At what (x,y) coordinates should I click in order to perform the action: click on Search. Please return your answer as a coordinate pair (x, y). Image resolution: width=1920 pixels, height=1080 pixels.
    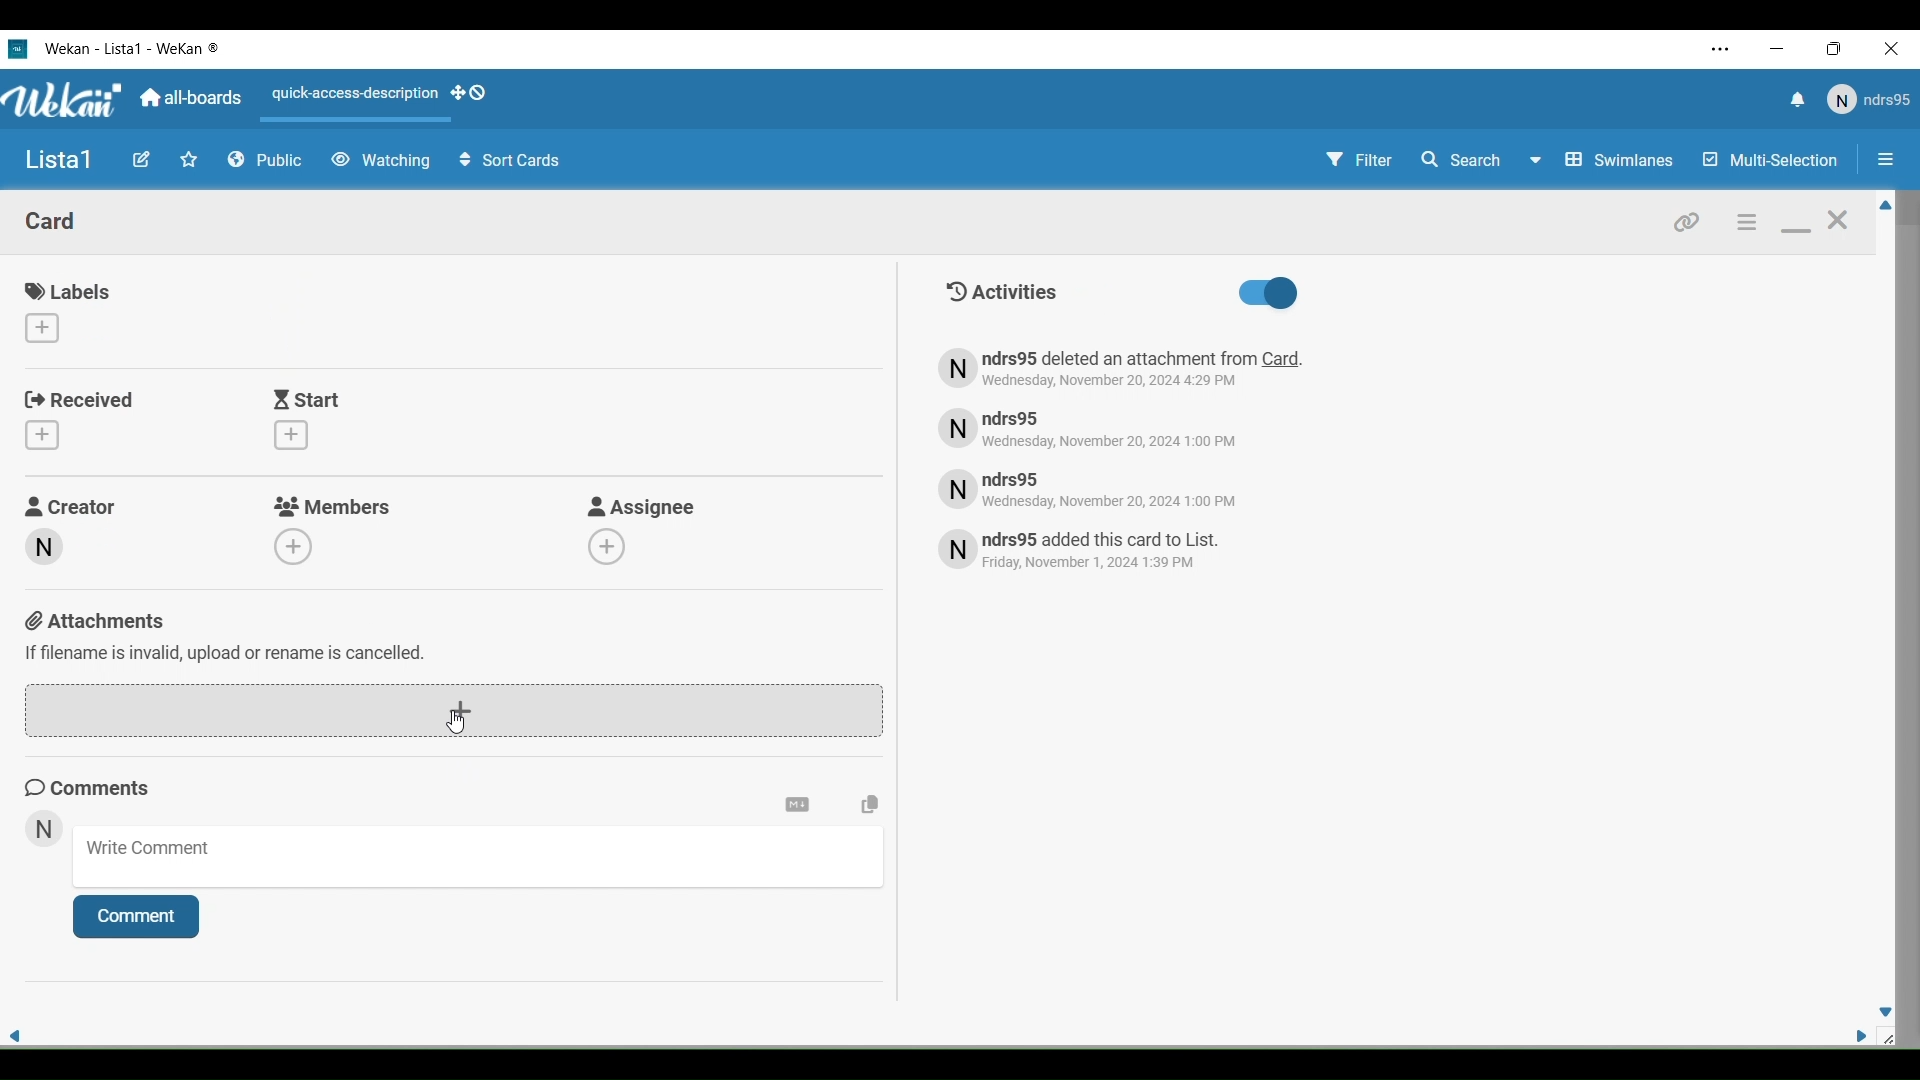
    Looking at the image, I should click on (1480, 160).